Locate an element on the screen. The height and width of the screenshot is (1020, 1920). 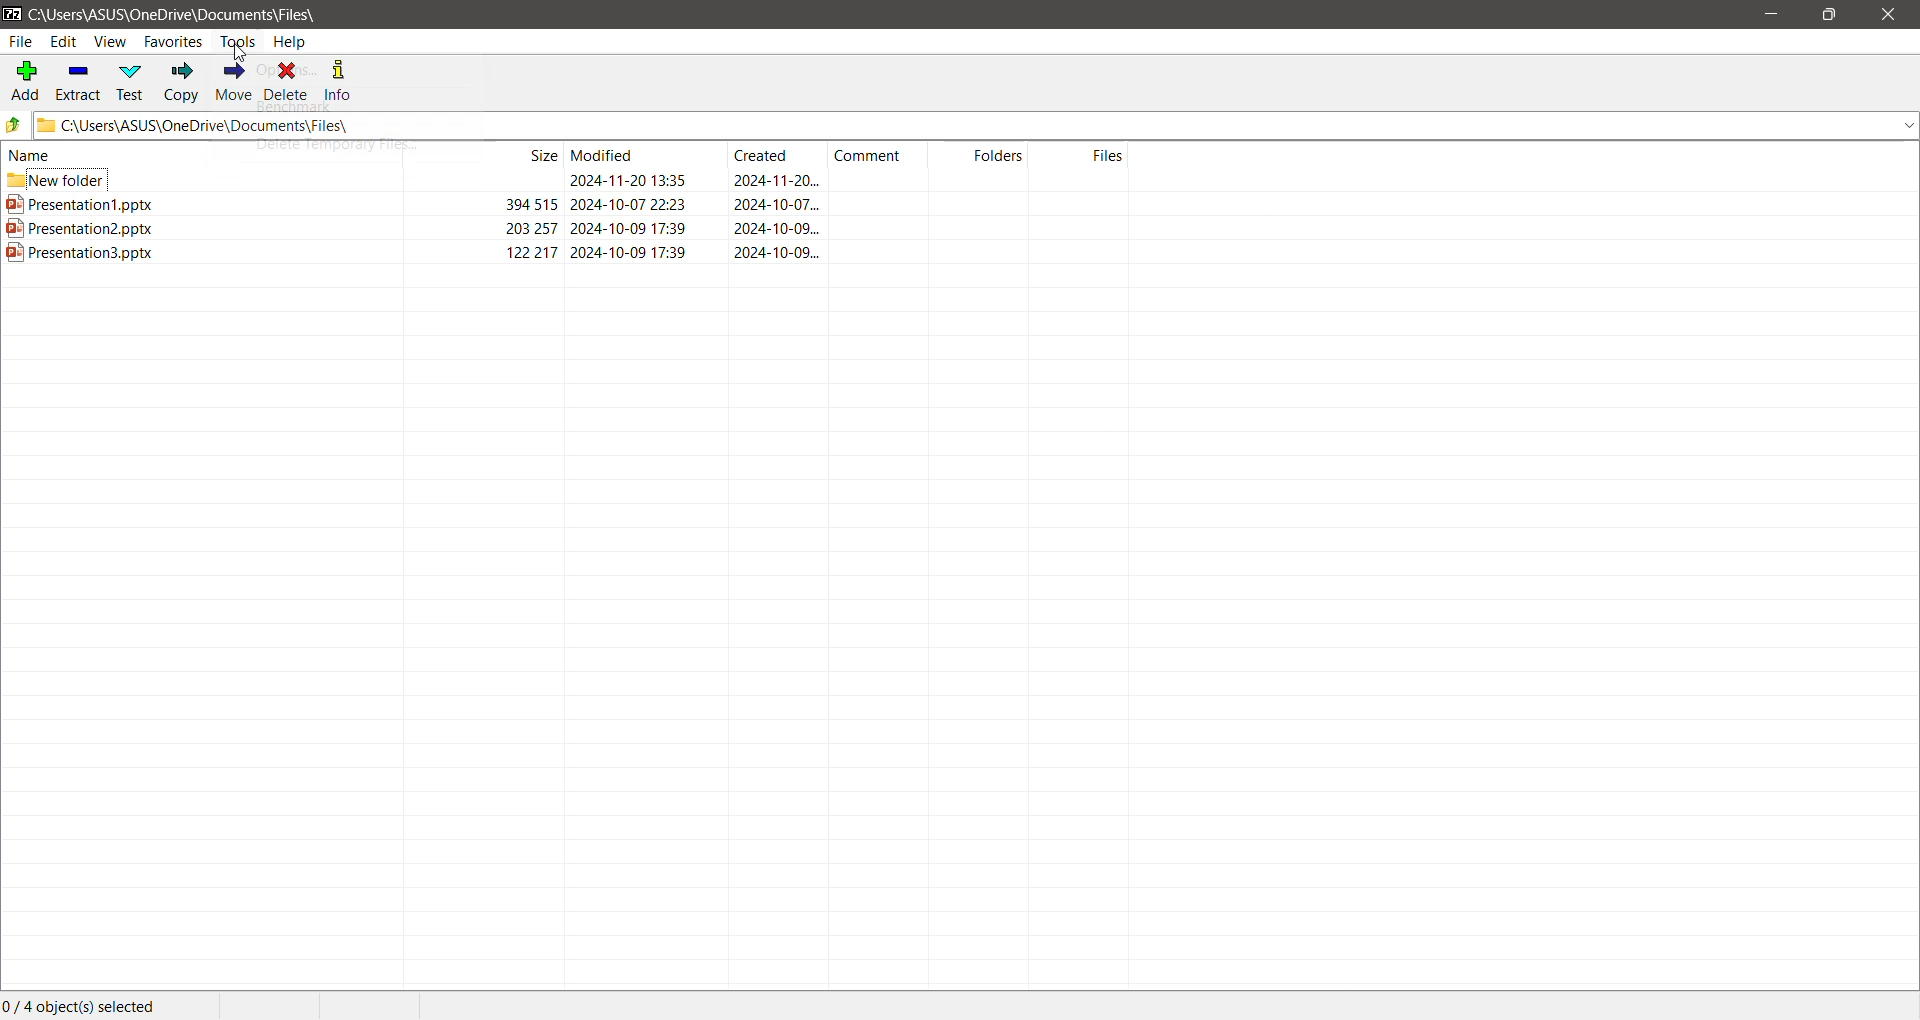
Close is located at coordinates (1886, 15).